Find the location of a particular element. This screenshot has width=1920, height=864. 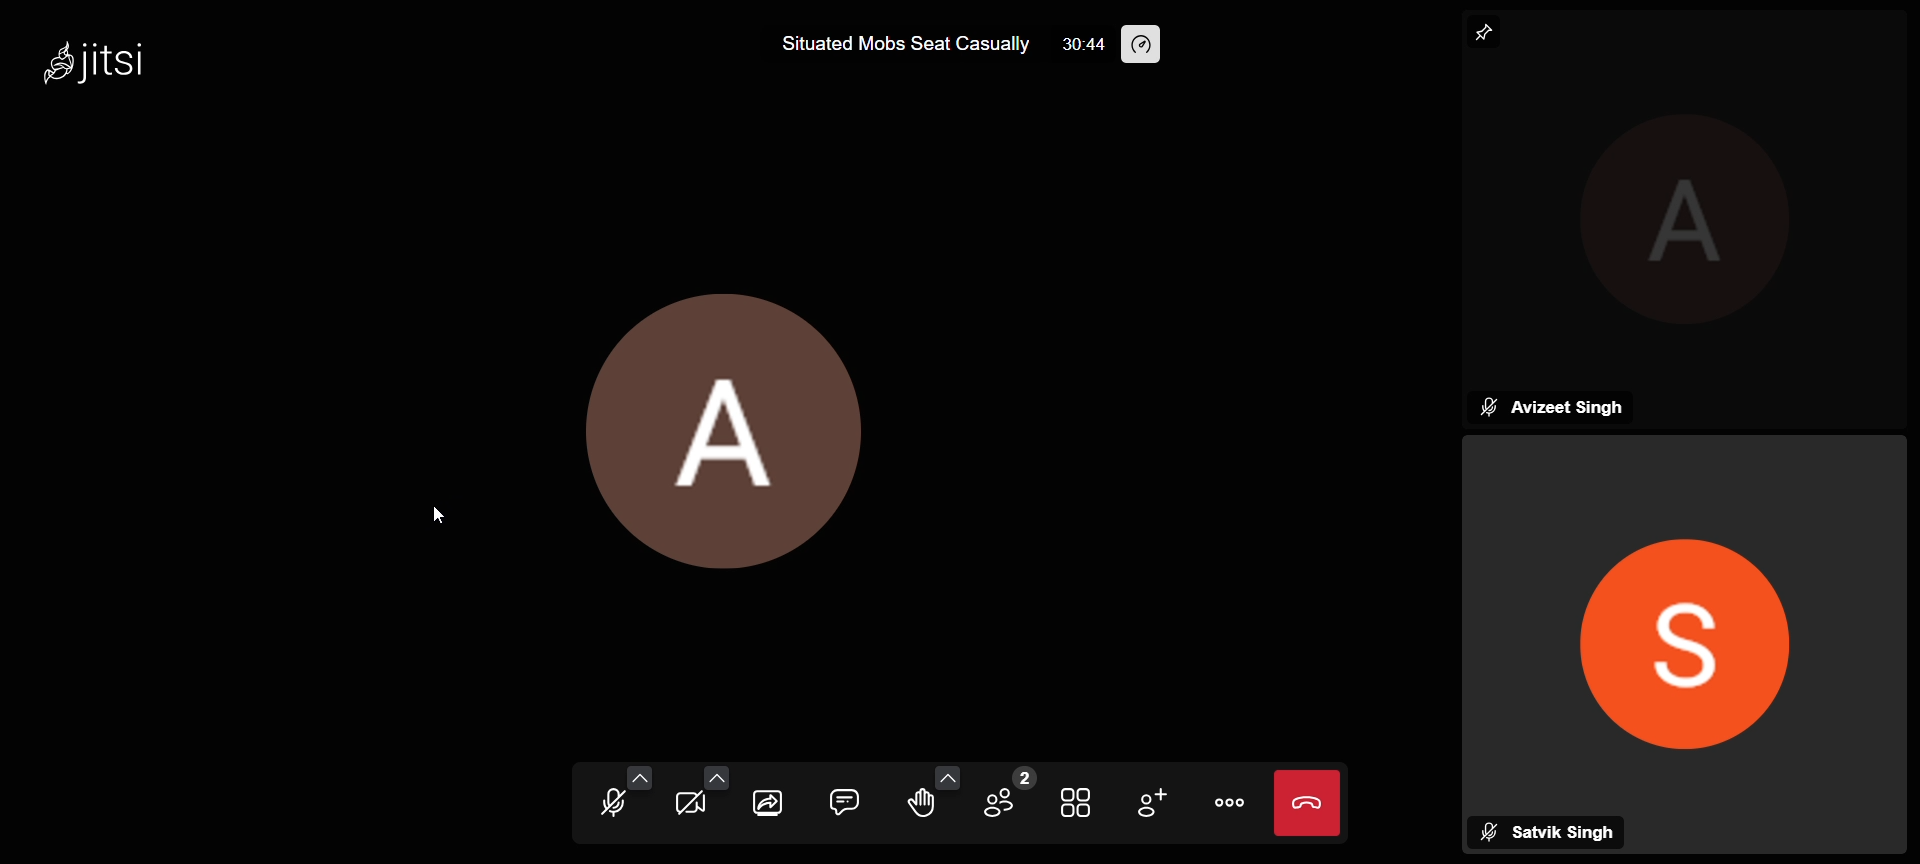

tile view is located at coordinates (1073, 805).